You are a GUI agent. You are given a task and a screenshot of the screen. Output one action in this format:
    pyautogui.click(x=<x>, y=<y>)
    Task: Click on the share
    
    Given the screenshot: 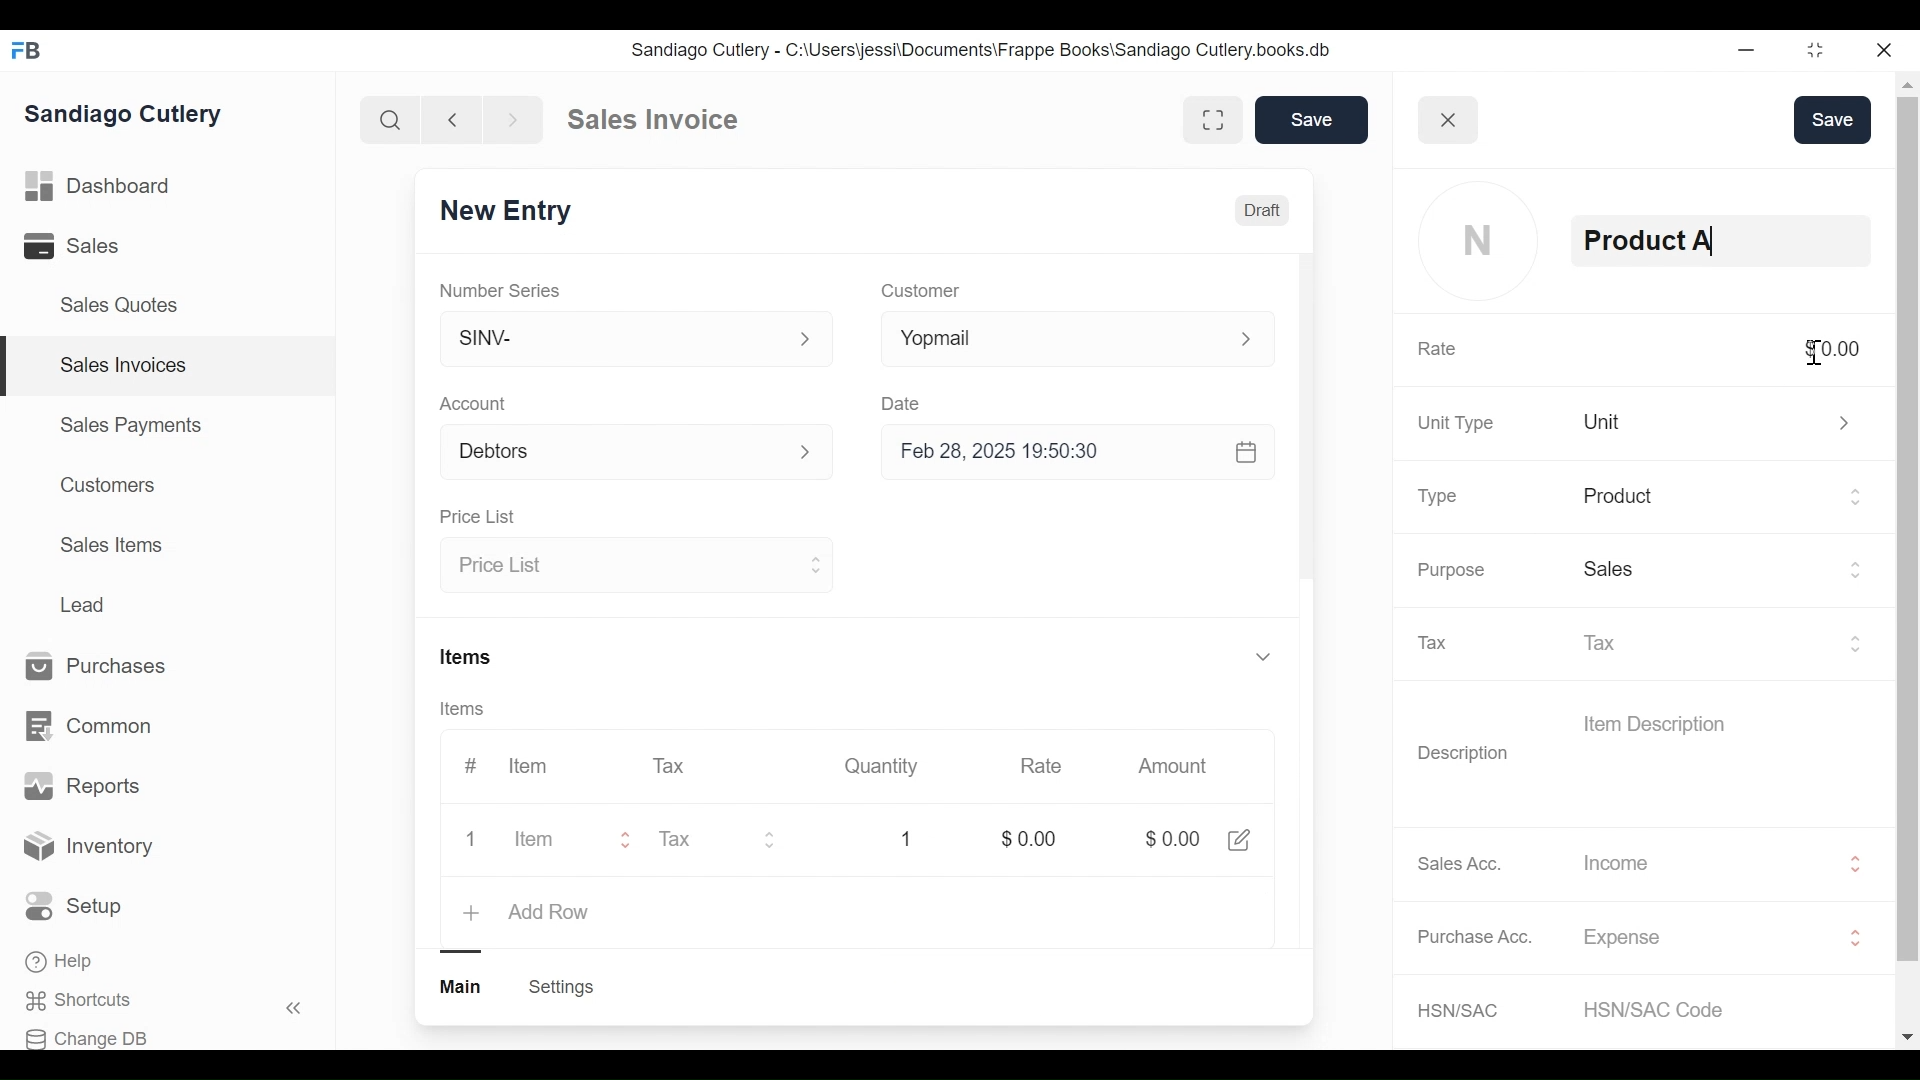 What is the action you would take?
    pyautogui.click(x=1239, y=838)
    